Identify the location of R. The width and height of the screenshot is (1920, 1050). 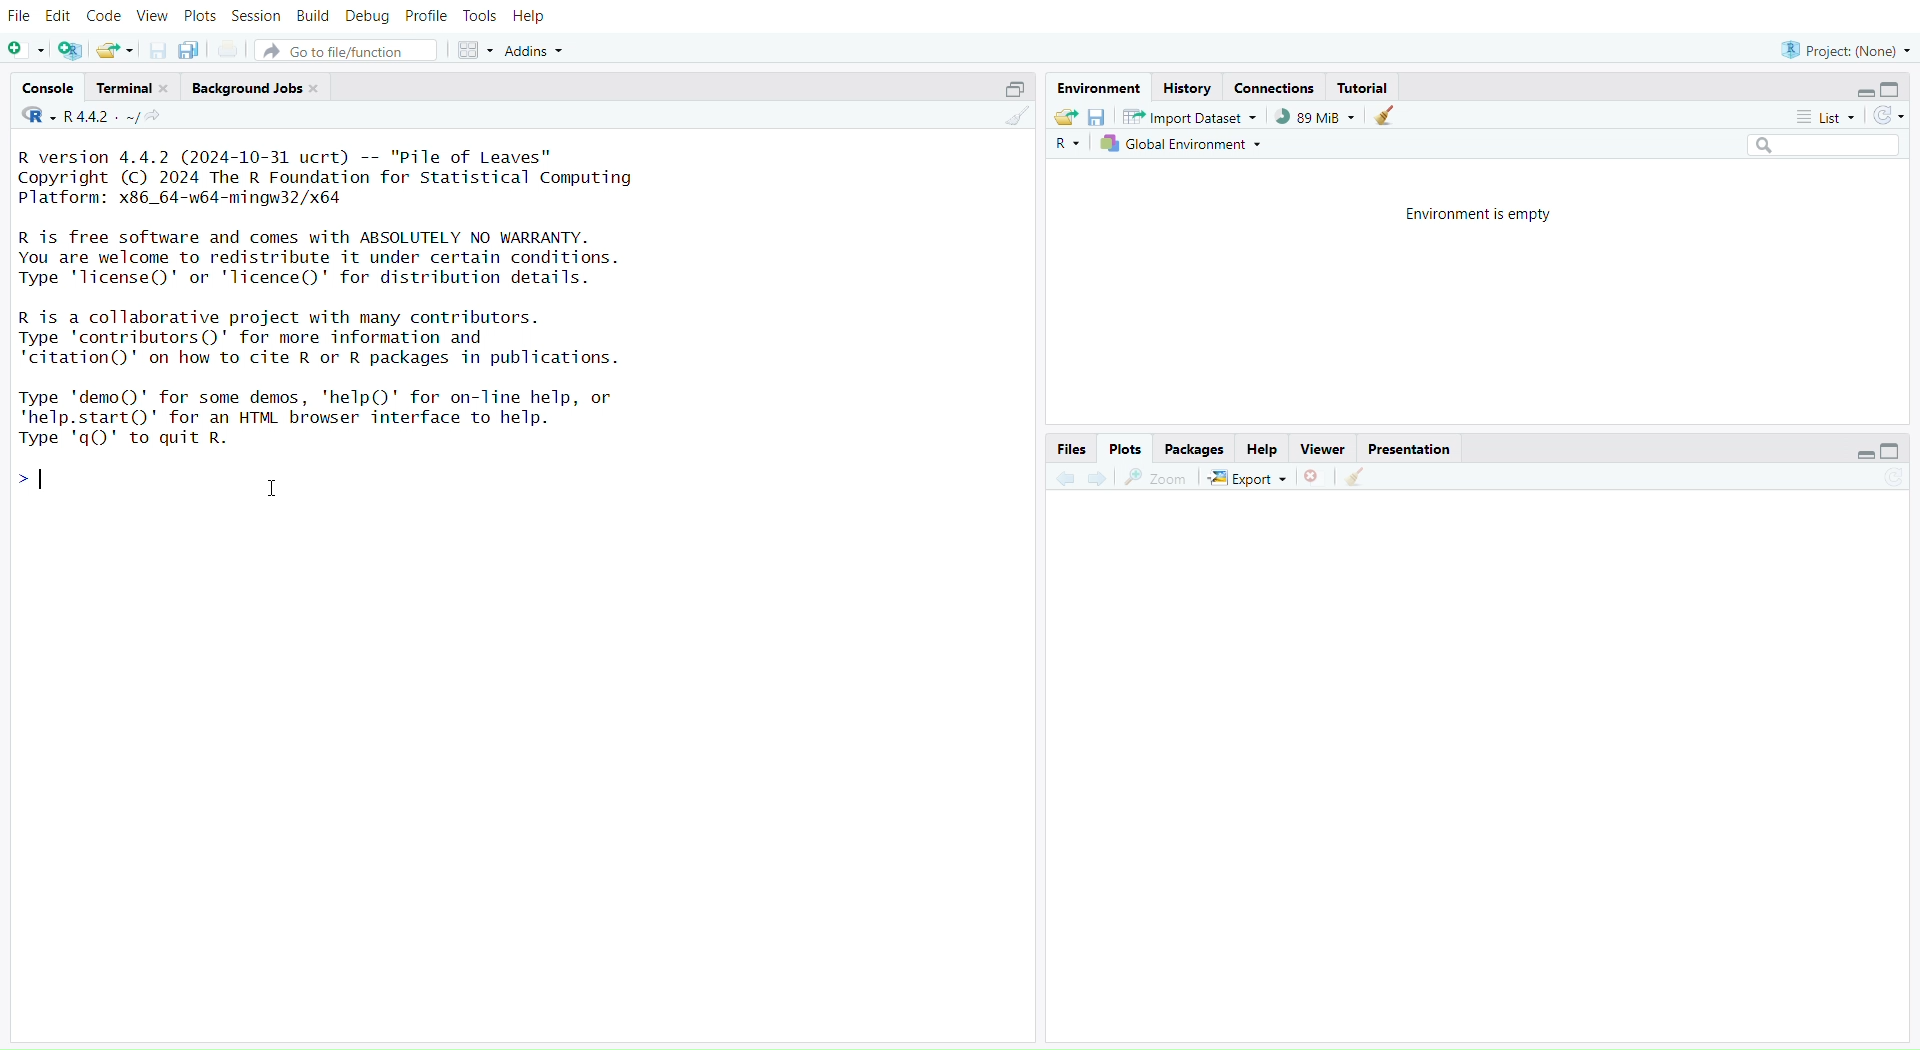
(1073, 144).